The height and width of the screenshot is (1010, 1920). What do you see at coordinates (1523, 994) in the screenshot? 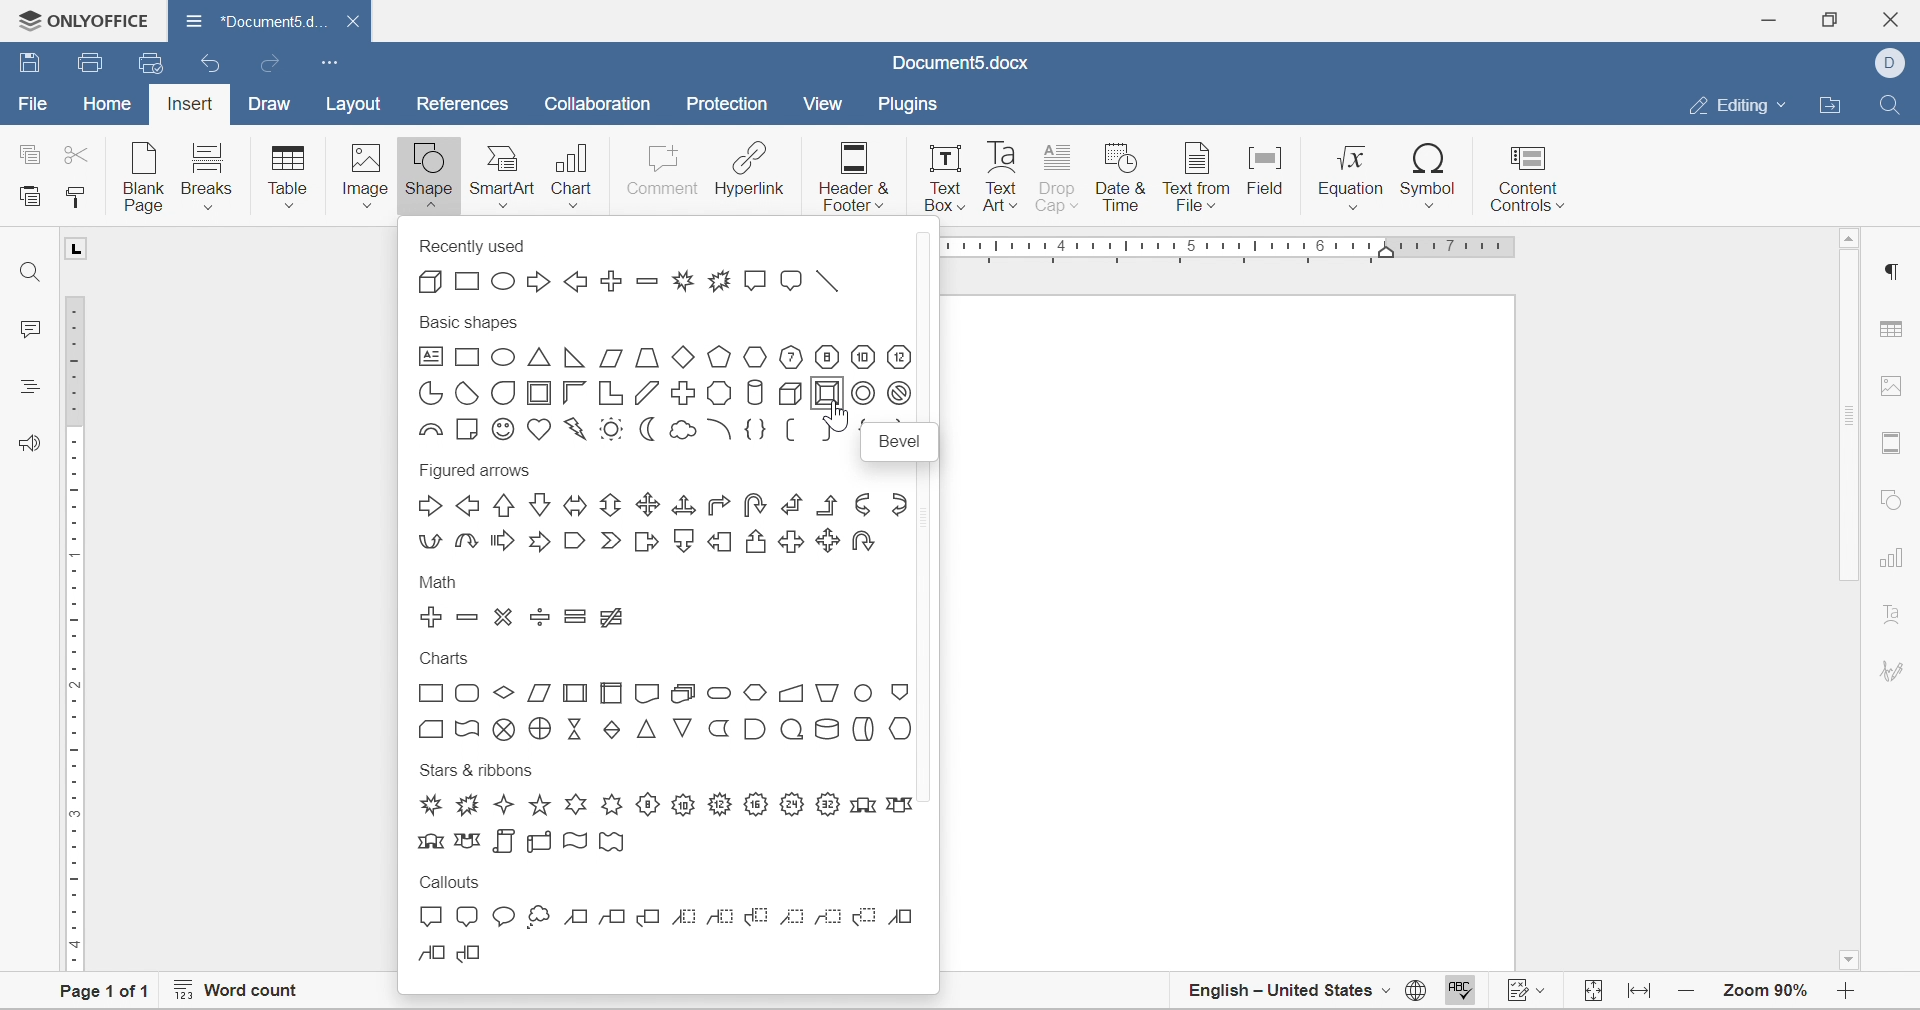
I see `track changes` at bounding box center [1523, 994].